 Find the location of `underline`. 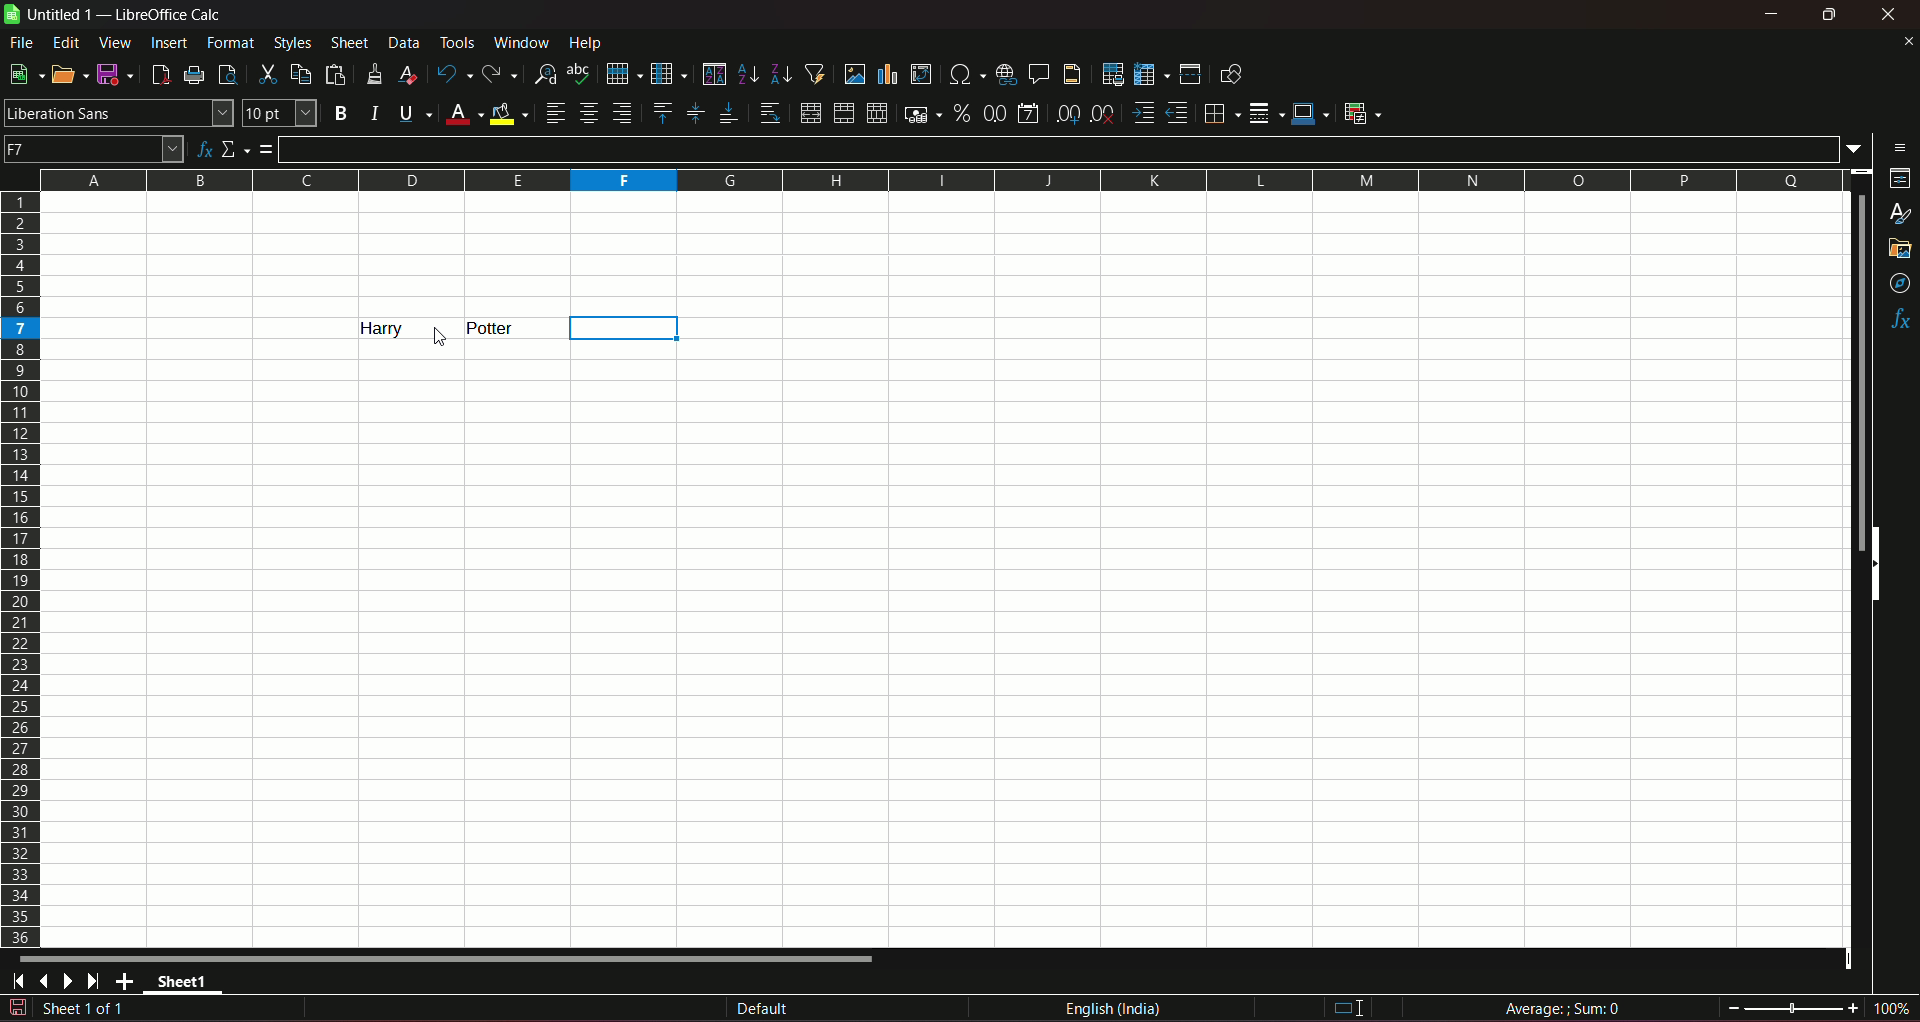

underline is located at coordinates (414, 113).